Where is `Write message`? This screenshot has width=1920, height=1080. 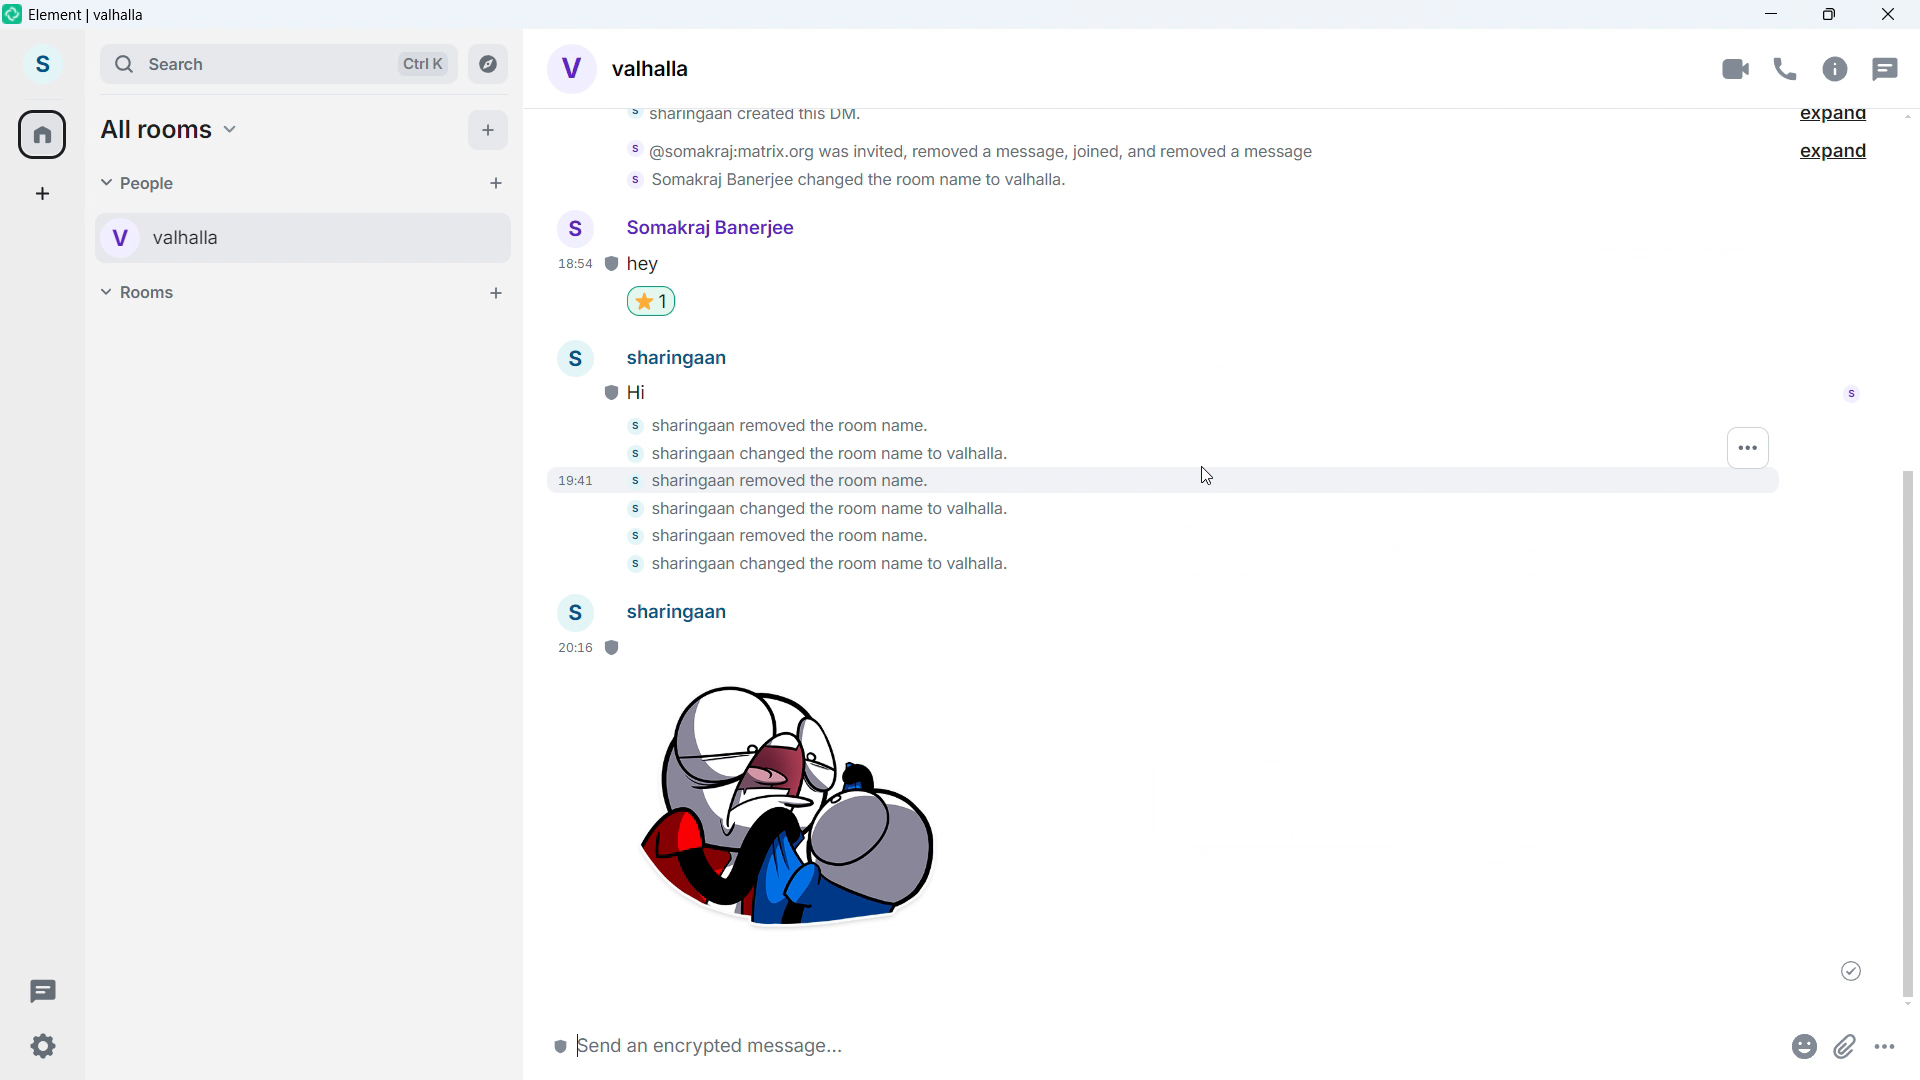 Write message is located at coordinates (839, 1045).